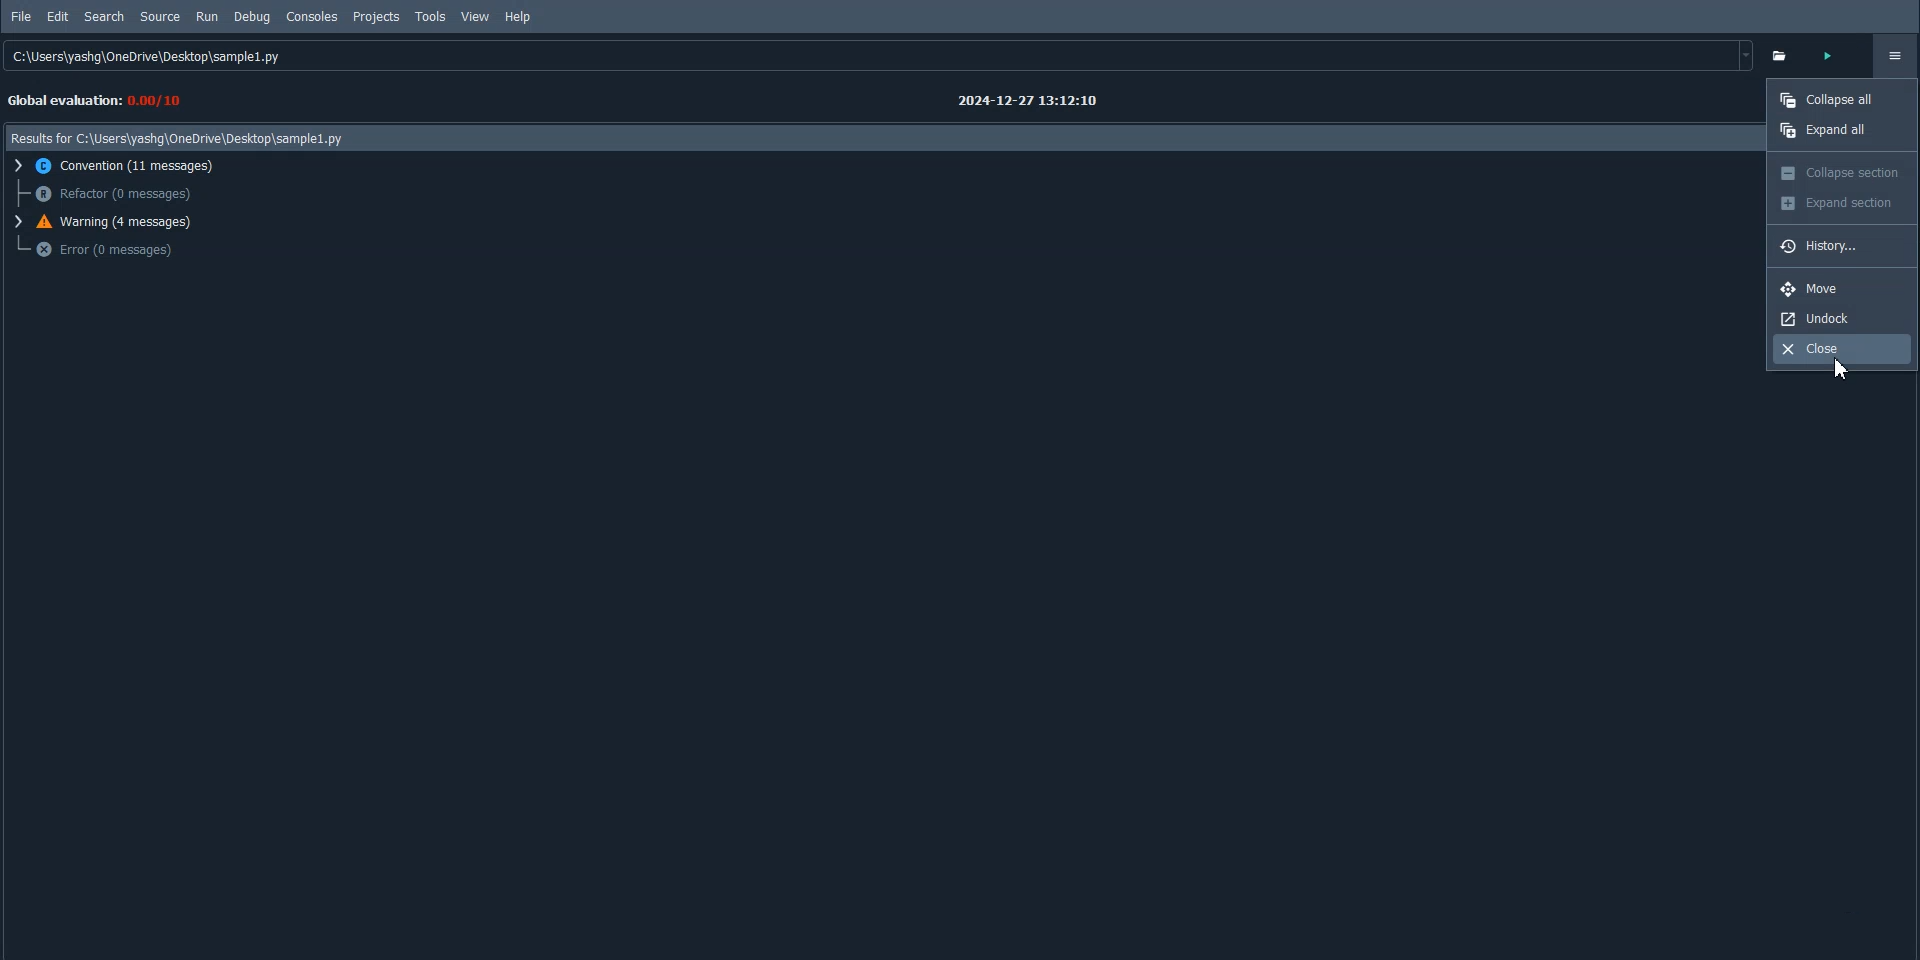 The height and width of the screenshot is (960, 1920). What do you see at coordinates (376, 17) in the screenshot?
I see `Projects` at bounding box center [376, 17].